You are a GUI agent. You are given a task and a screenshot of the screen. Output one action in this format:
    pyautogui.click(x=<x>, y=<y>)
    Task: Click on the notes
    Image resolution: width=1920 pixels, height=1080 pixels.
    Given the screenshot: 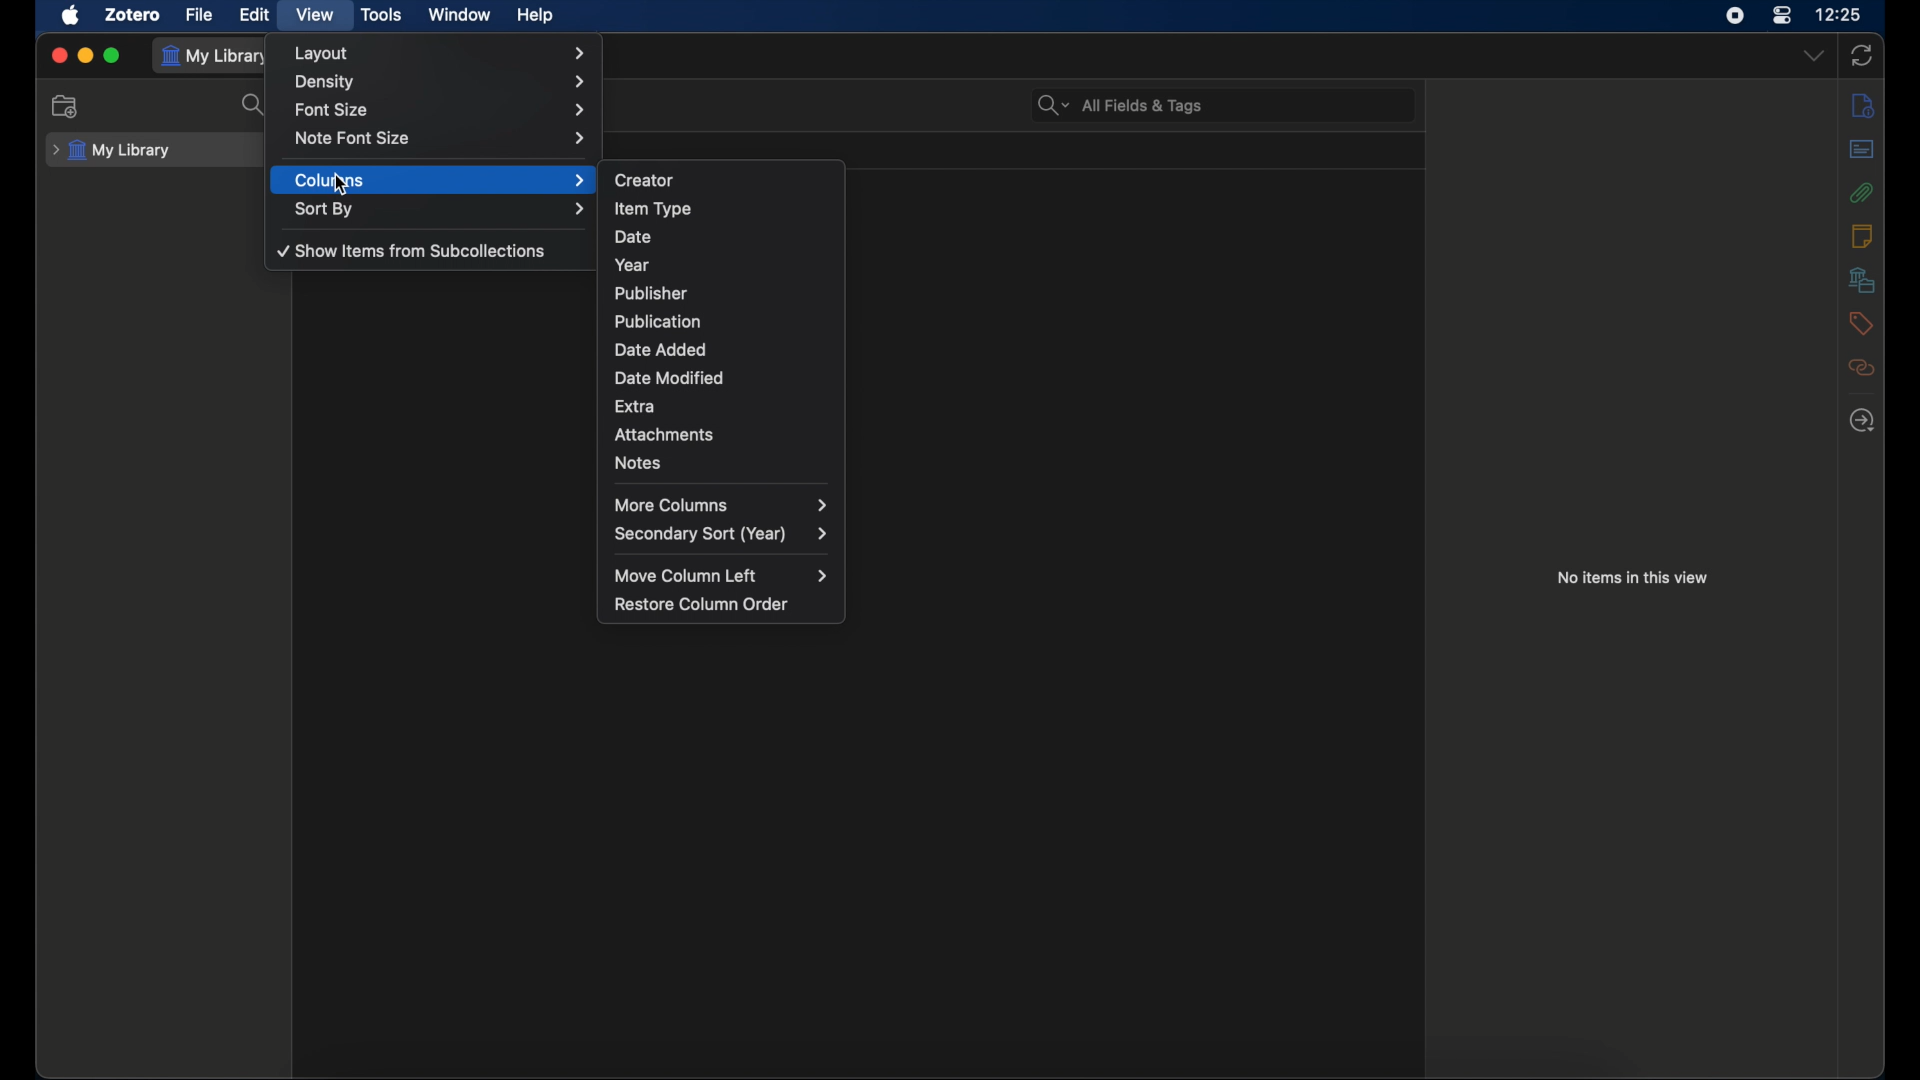 What is the action you would take?
    pyautogui.click(x=1864, y=236)
    